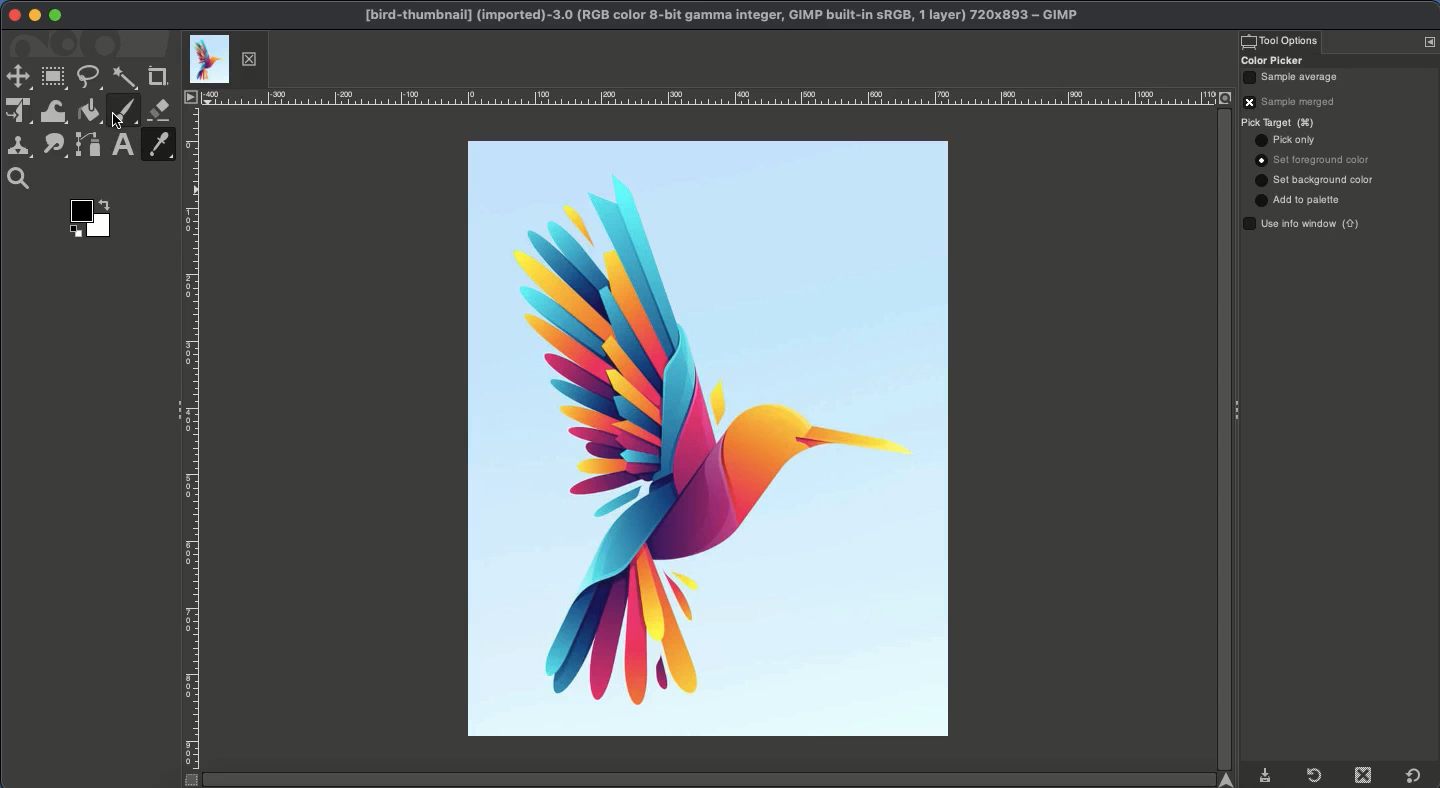 This screenshot has height=788, width=1440. Describe the element at coordinates (718, 780) in the screenshot. I see `Scroll` at that location.